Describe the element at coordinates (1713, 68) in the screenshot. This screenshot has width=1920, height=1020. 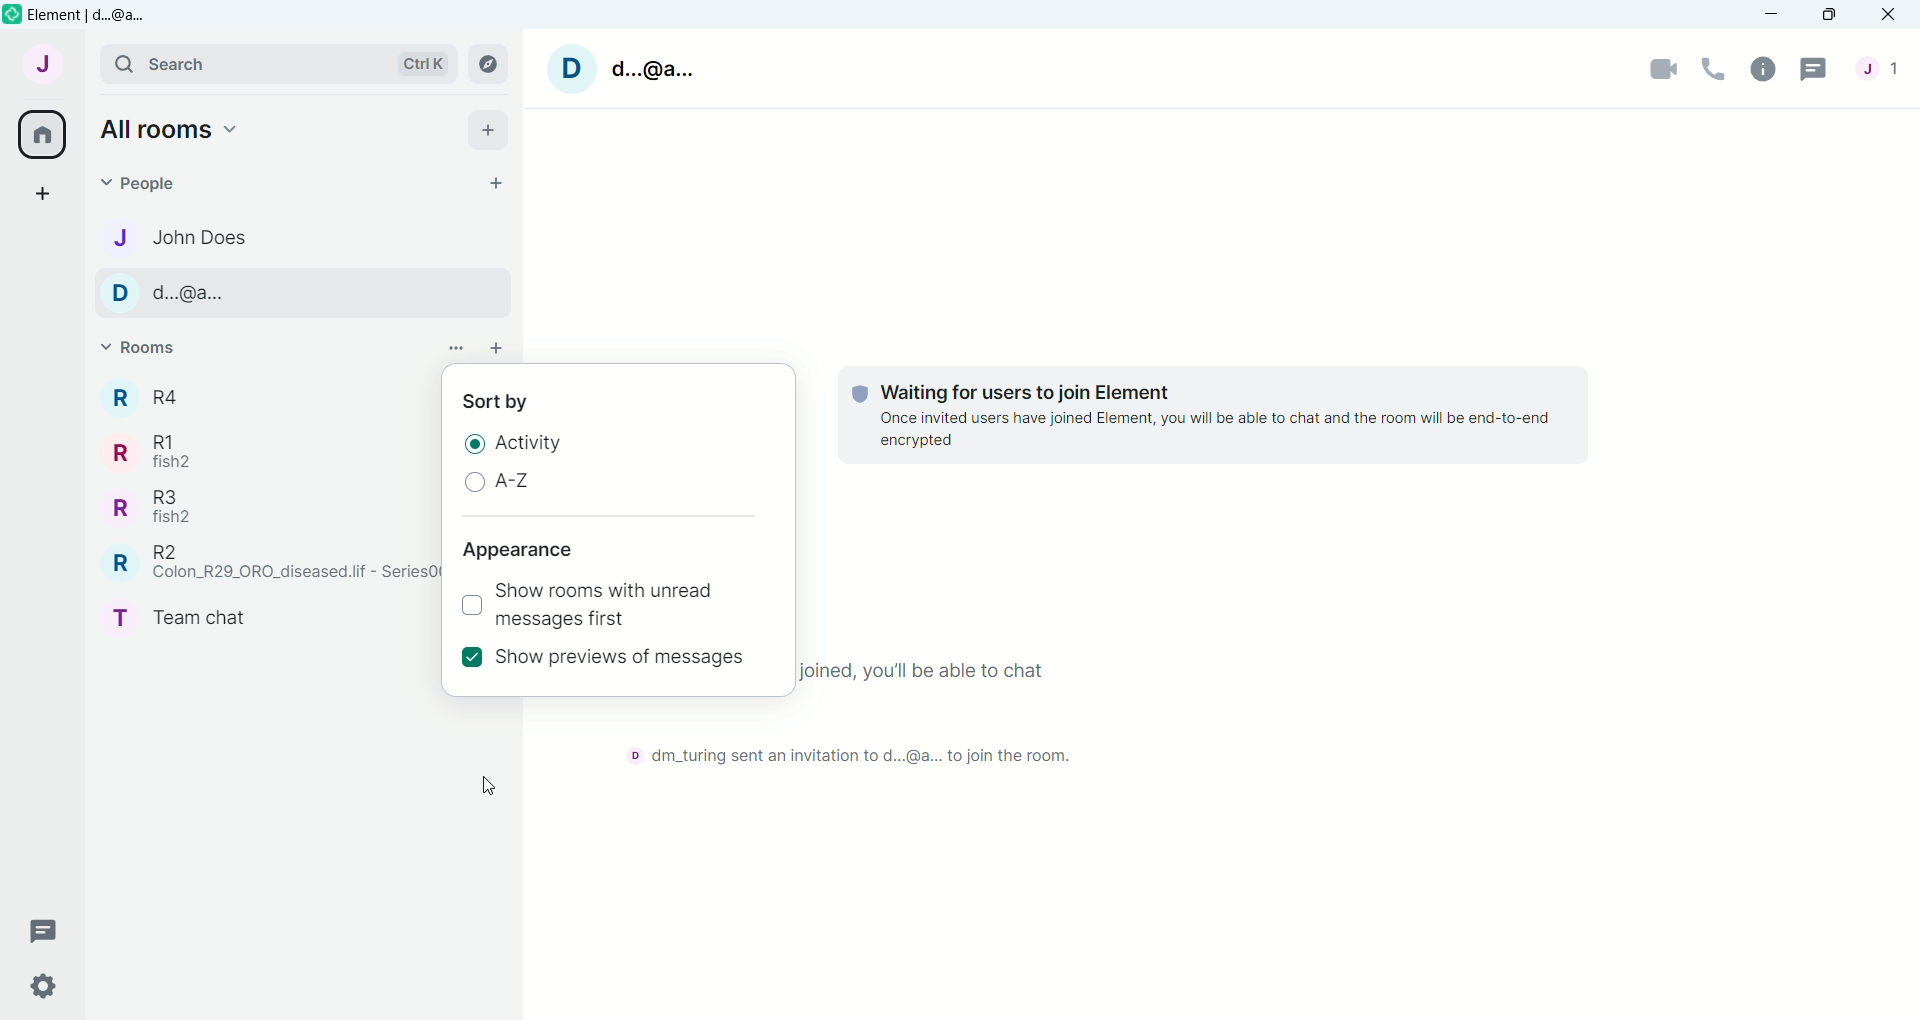
I see `Voice Call` at that location.